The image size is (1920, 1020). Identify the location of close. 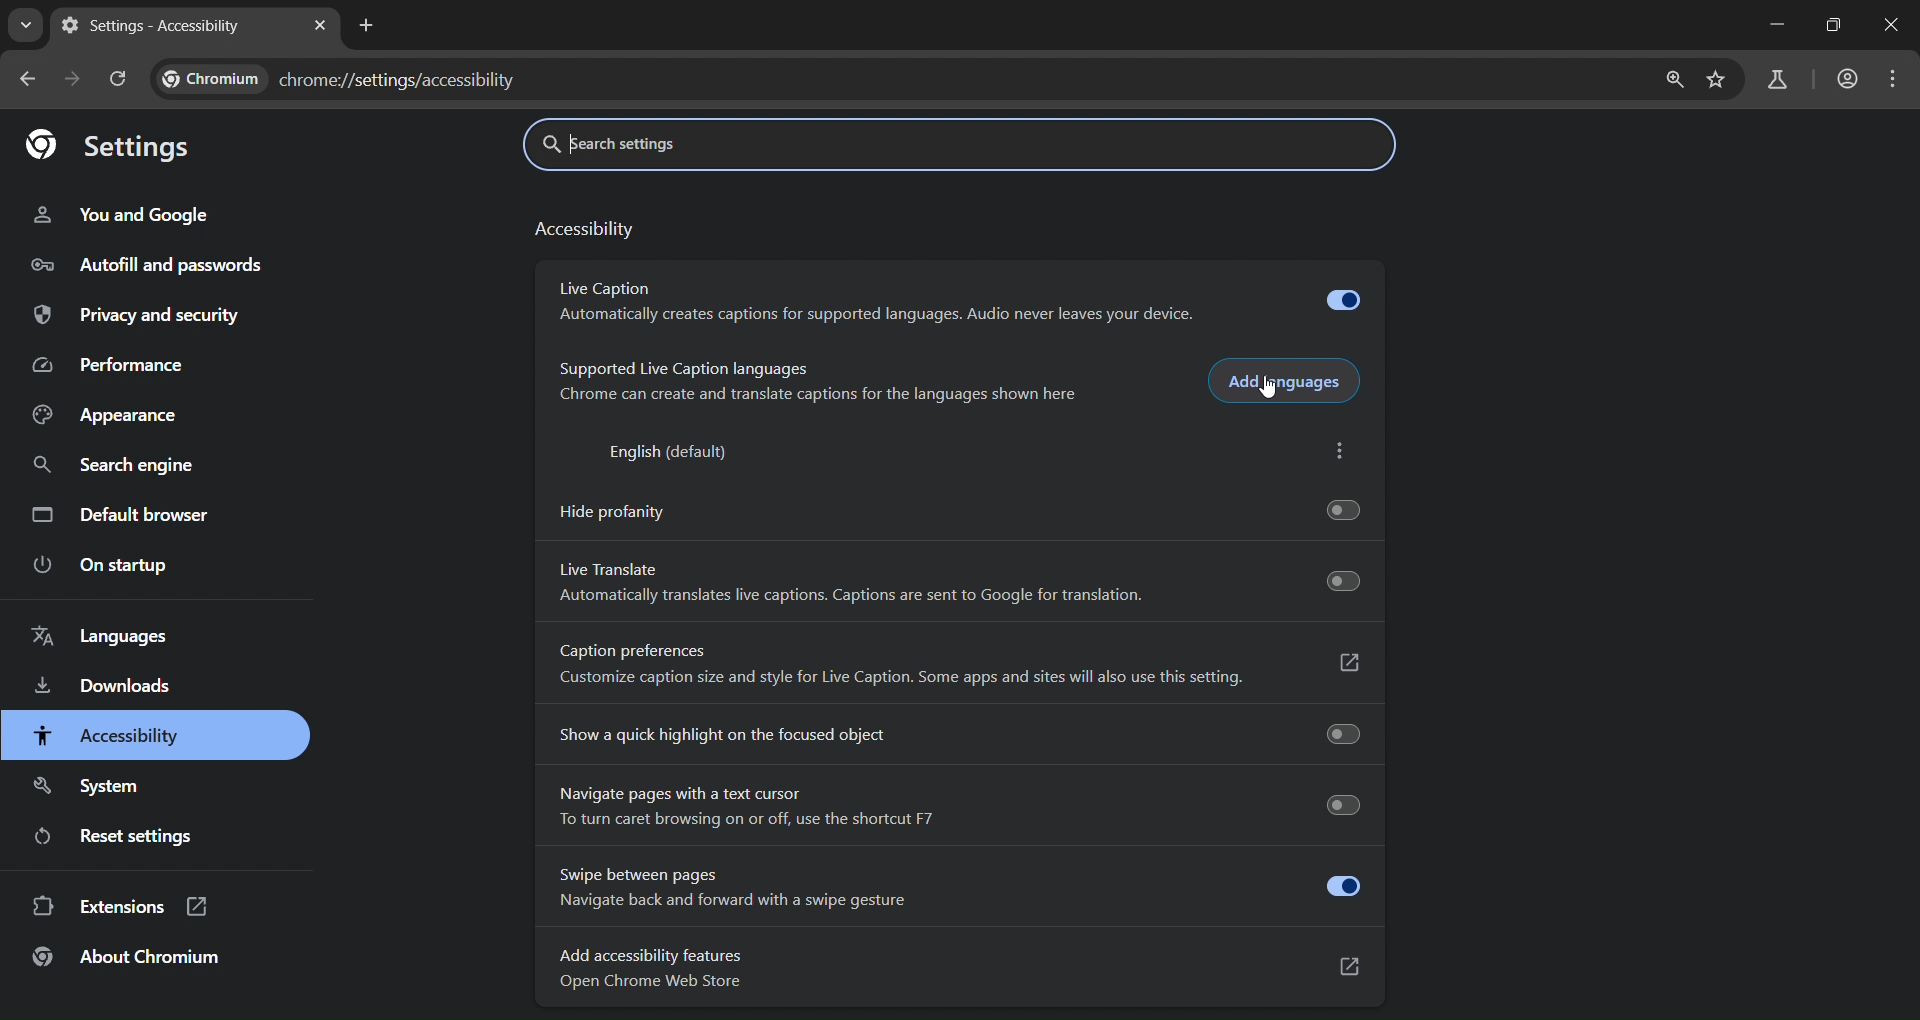
(1888, 27).